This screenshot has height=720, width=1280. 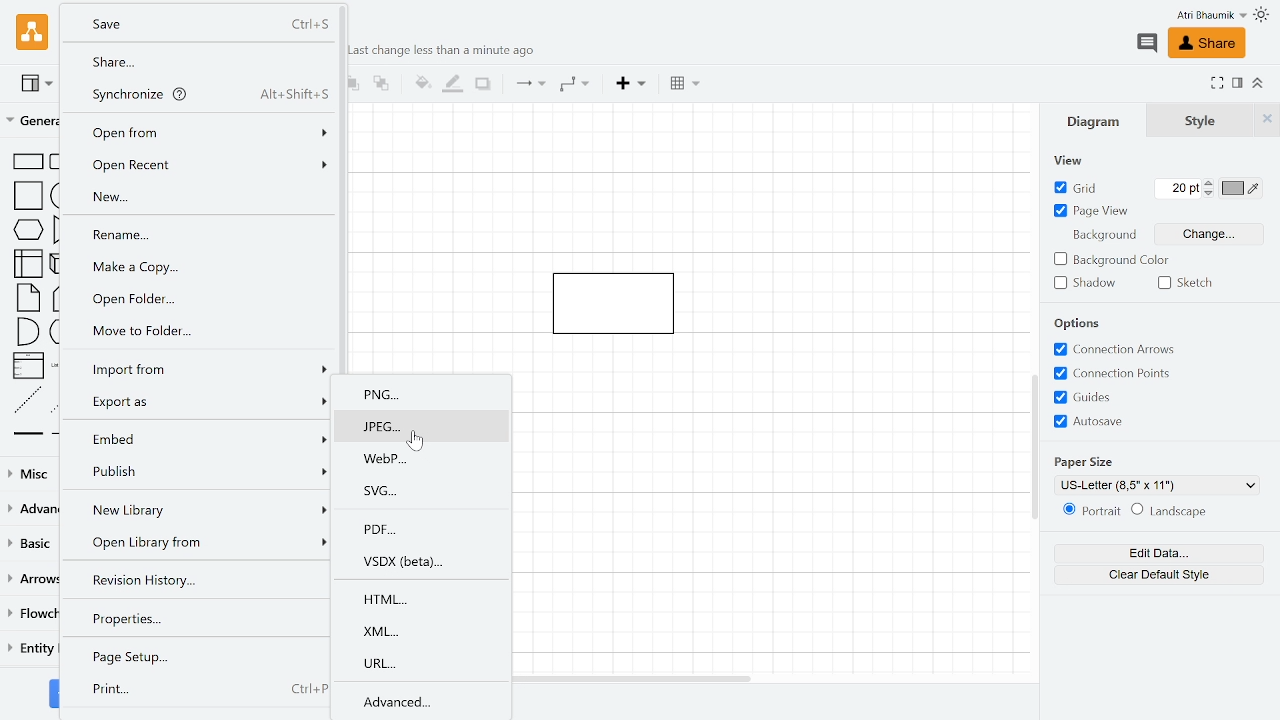 I want to click on Table, so click(x=686, y=85).